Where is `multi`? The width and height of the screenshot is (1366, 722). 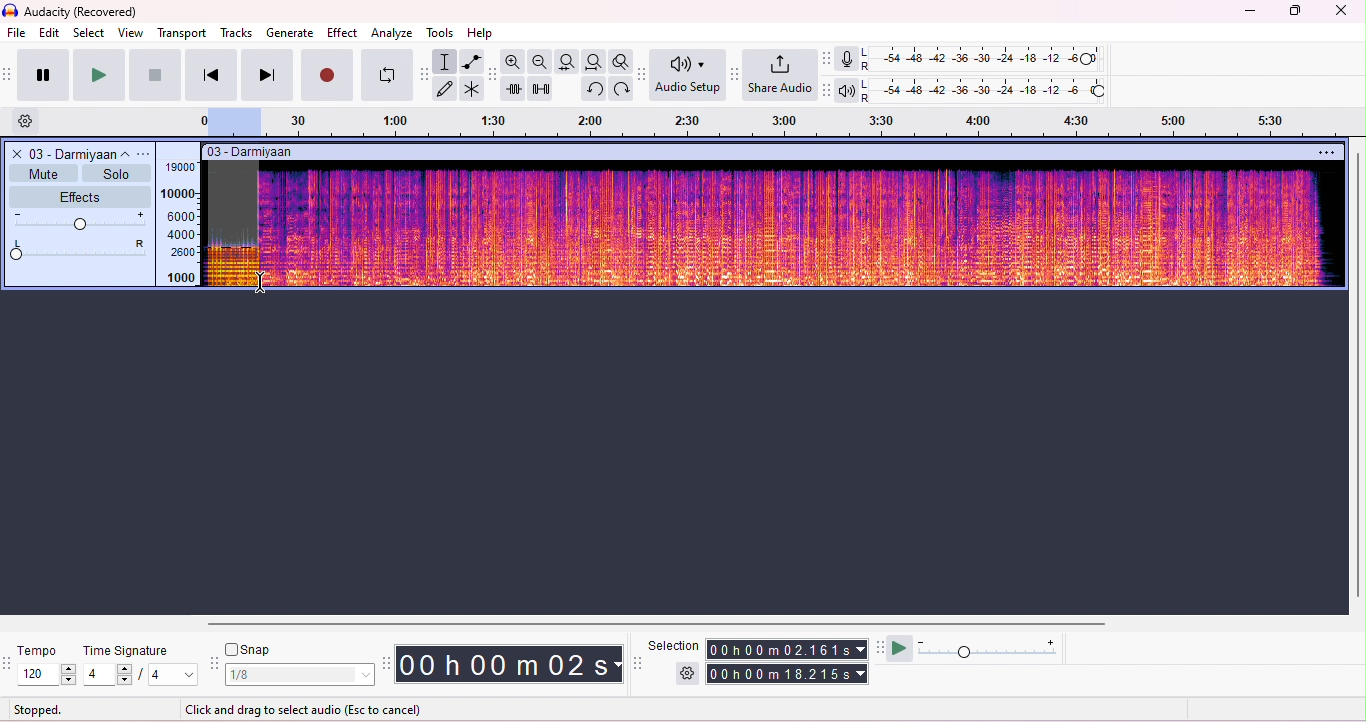 multi is located at coordinates (473, 89).